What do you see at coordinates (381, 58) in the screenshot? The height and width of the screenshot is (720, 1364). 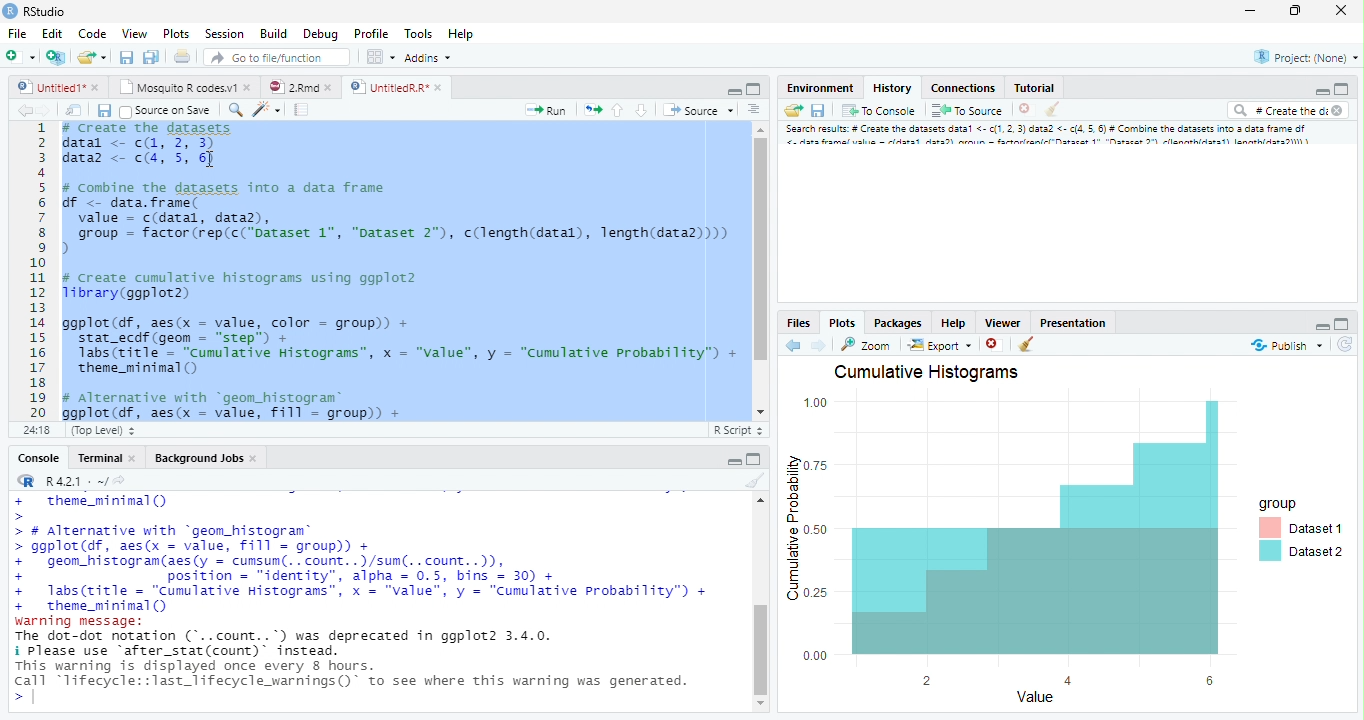 I see `Workspace pane` at bounding box center [381, 58].